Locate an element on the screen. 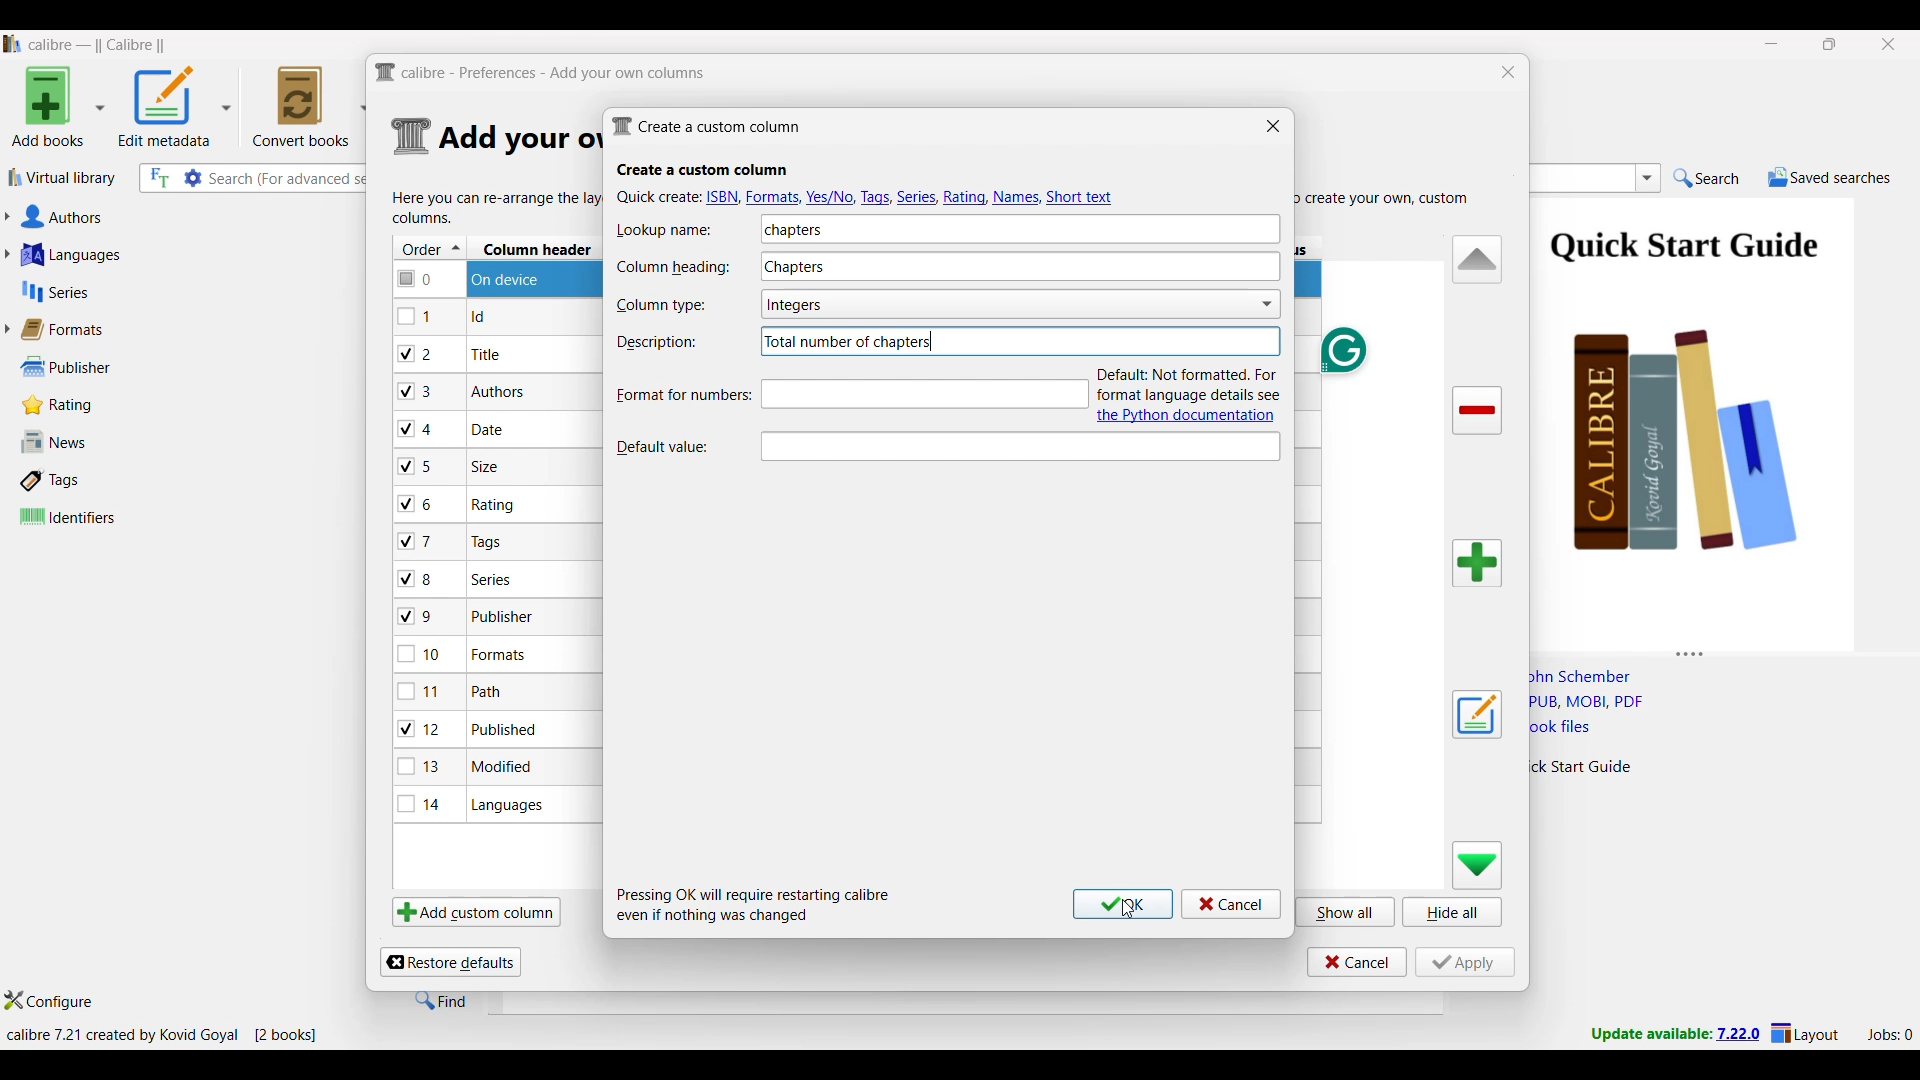  Rating is located at coordinates (68, 405).